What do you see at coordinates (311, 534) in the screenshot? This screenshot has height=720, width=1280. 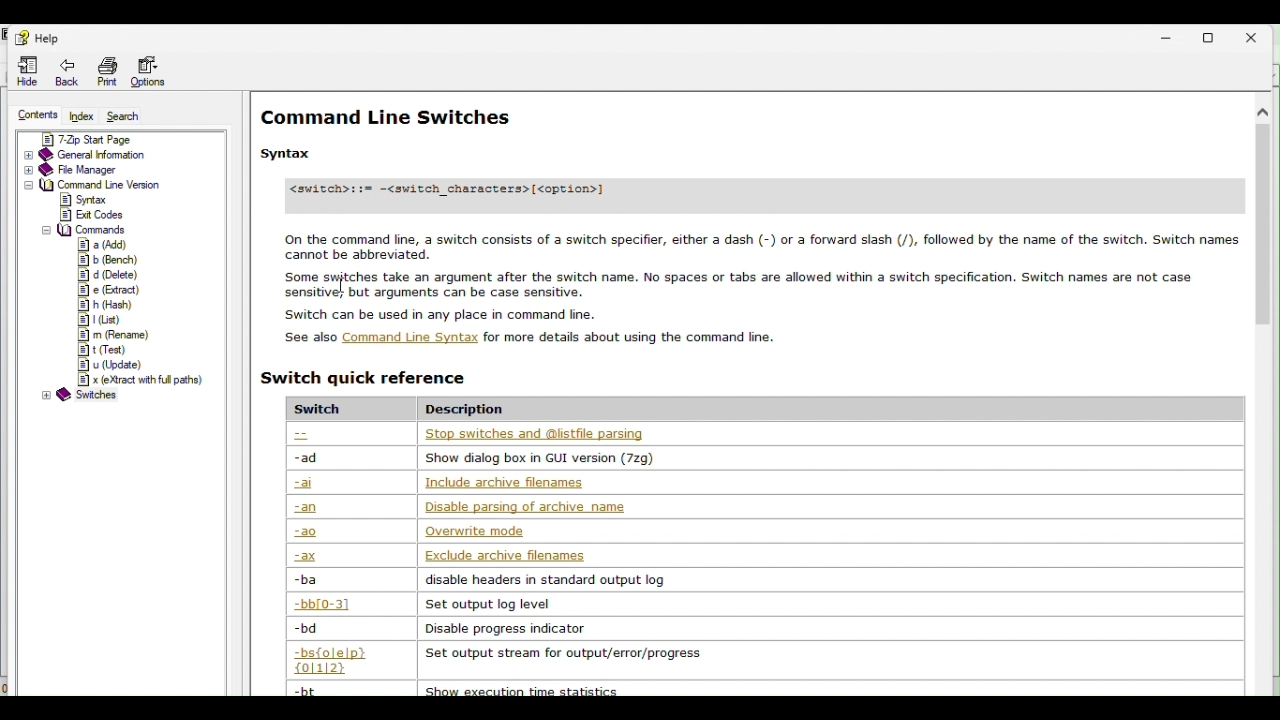 I see `-ao` at bounding box center [311, 534].